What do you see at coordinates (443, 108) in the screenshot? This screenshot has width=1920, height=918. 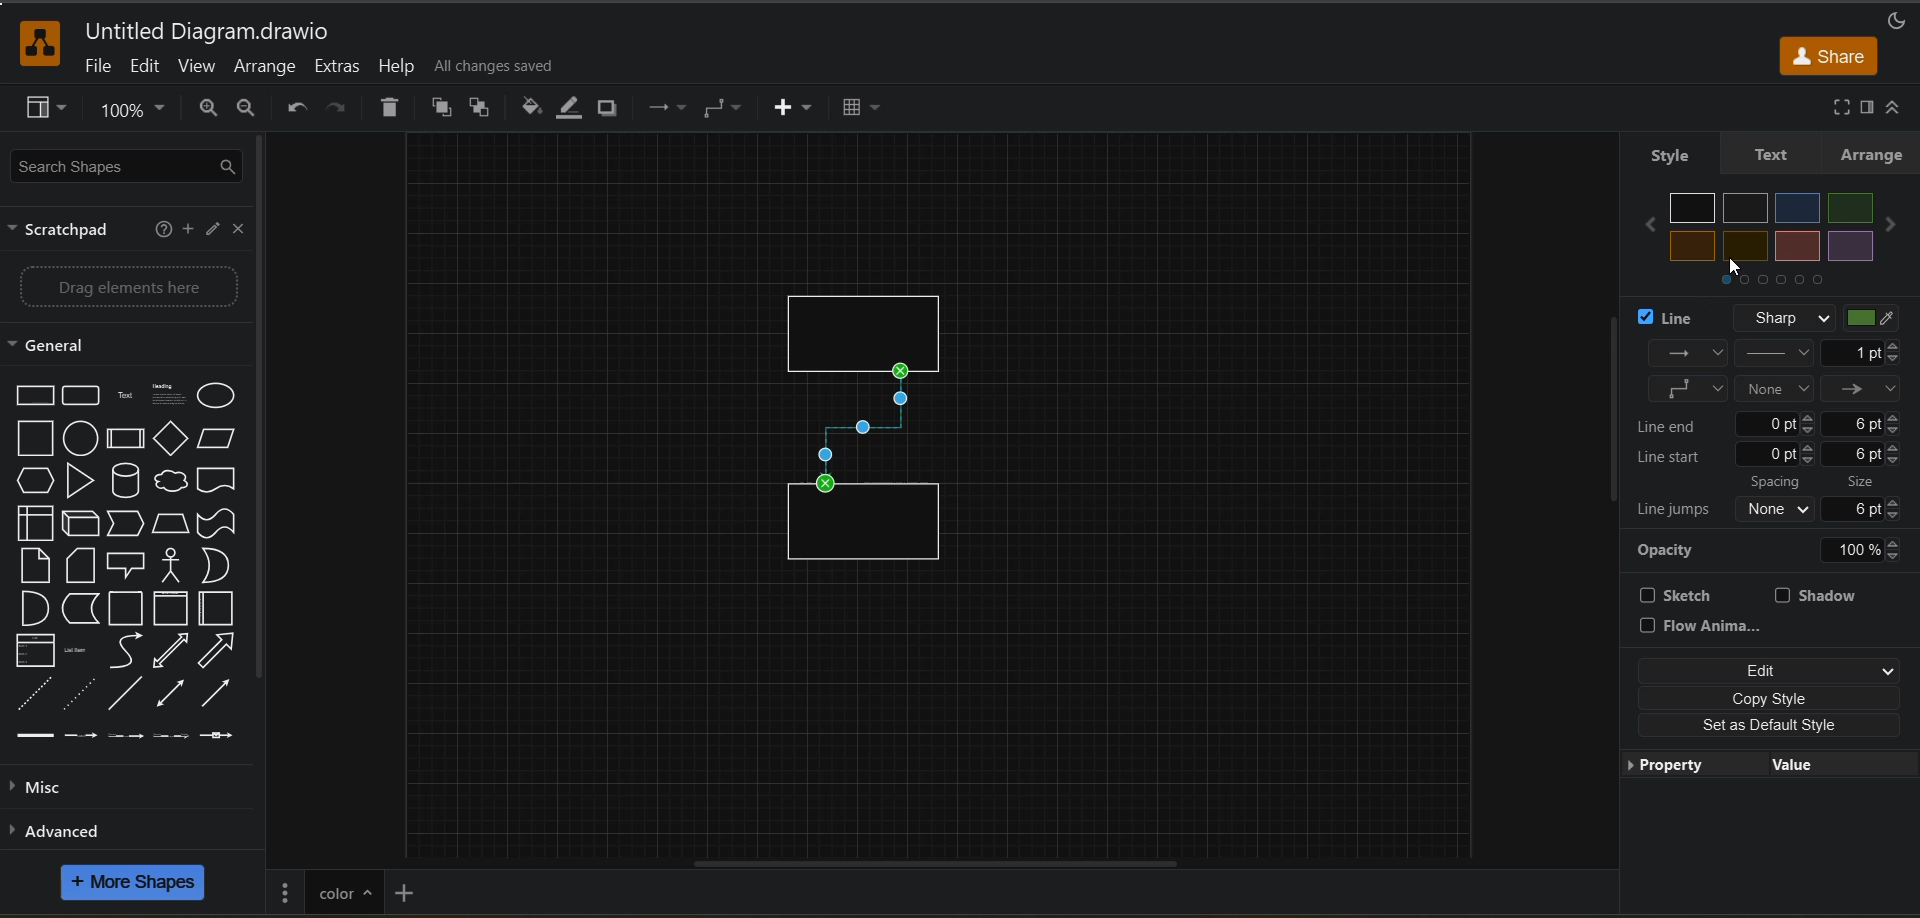 I see `to front` at bounding box center [443, 108].